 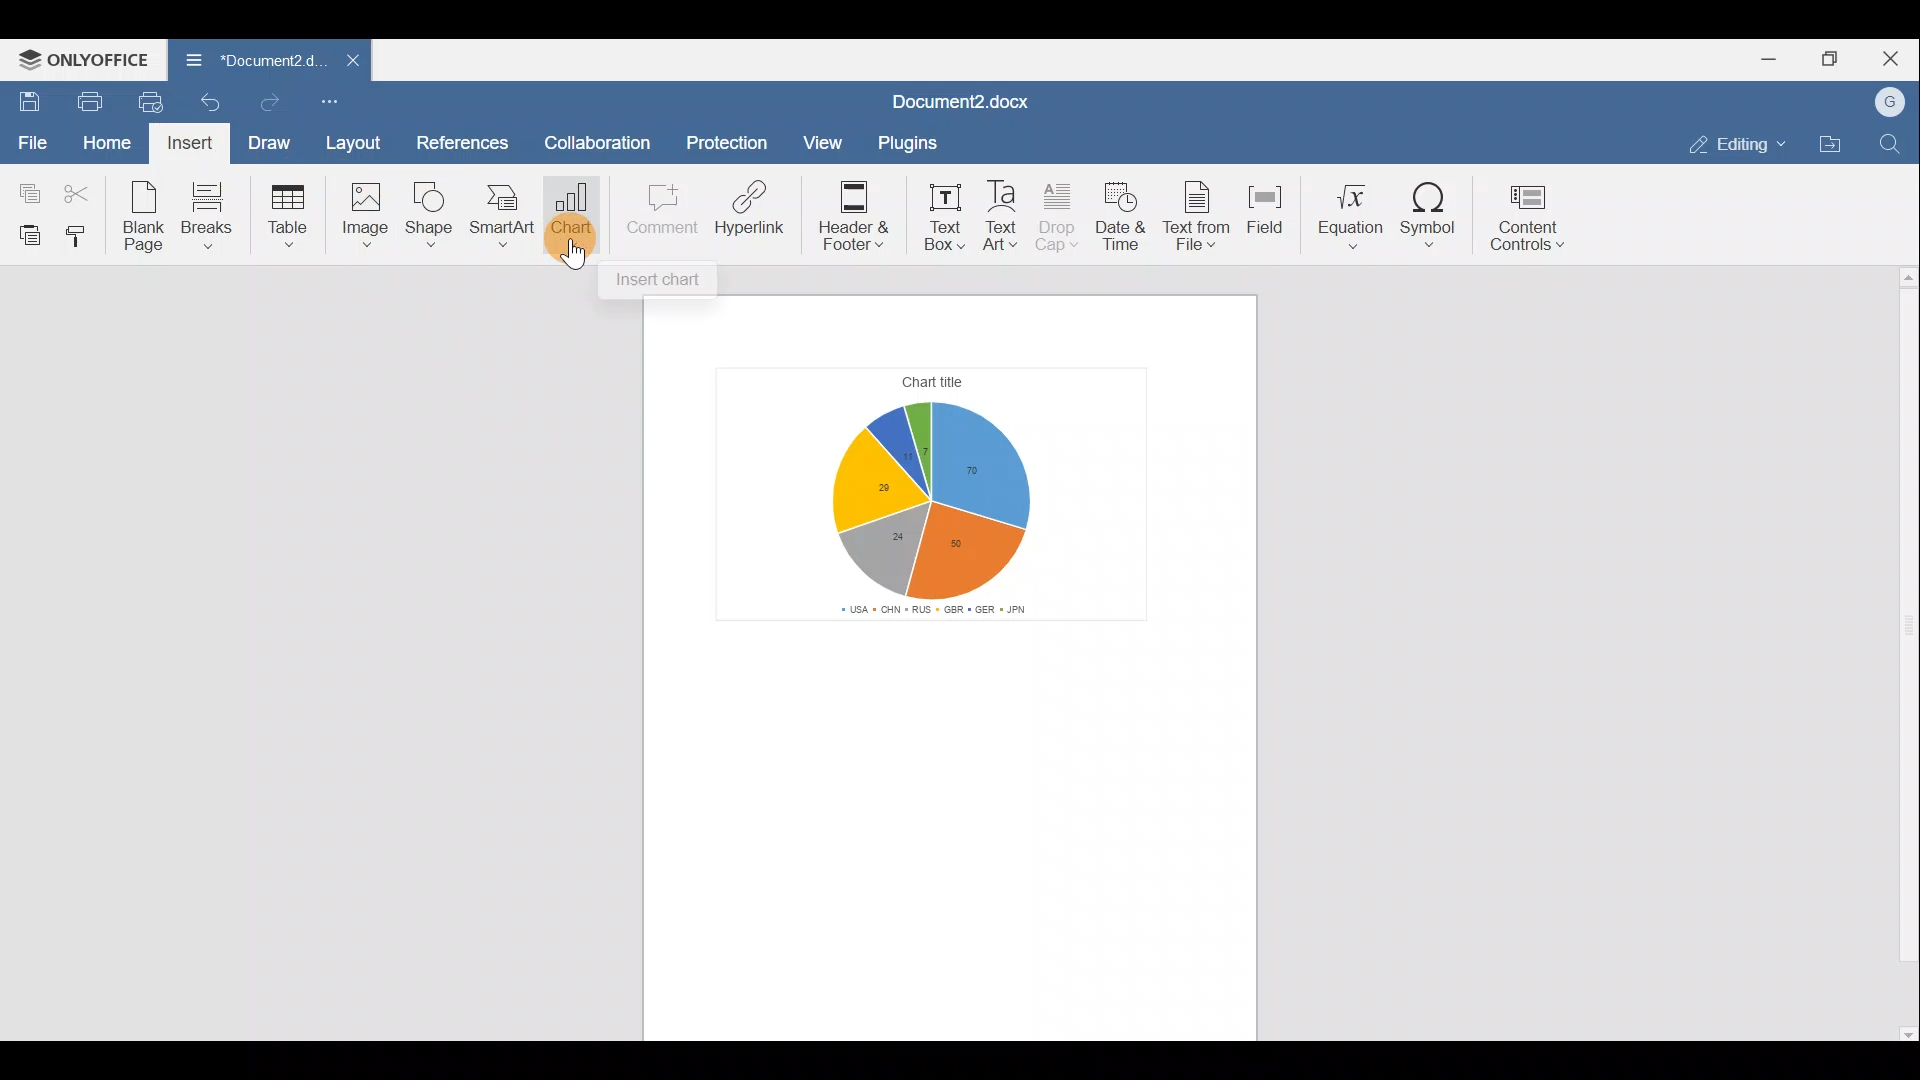 I want to click on Save, so click(x=25, y=99).